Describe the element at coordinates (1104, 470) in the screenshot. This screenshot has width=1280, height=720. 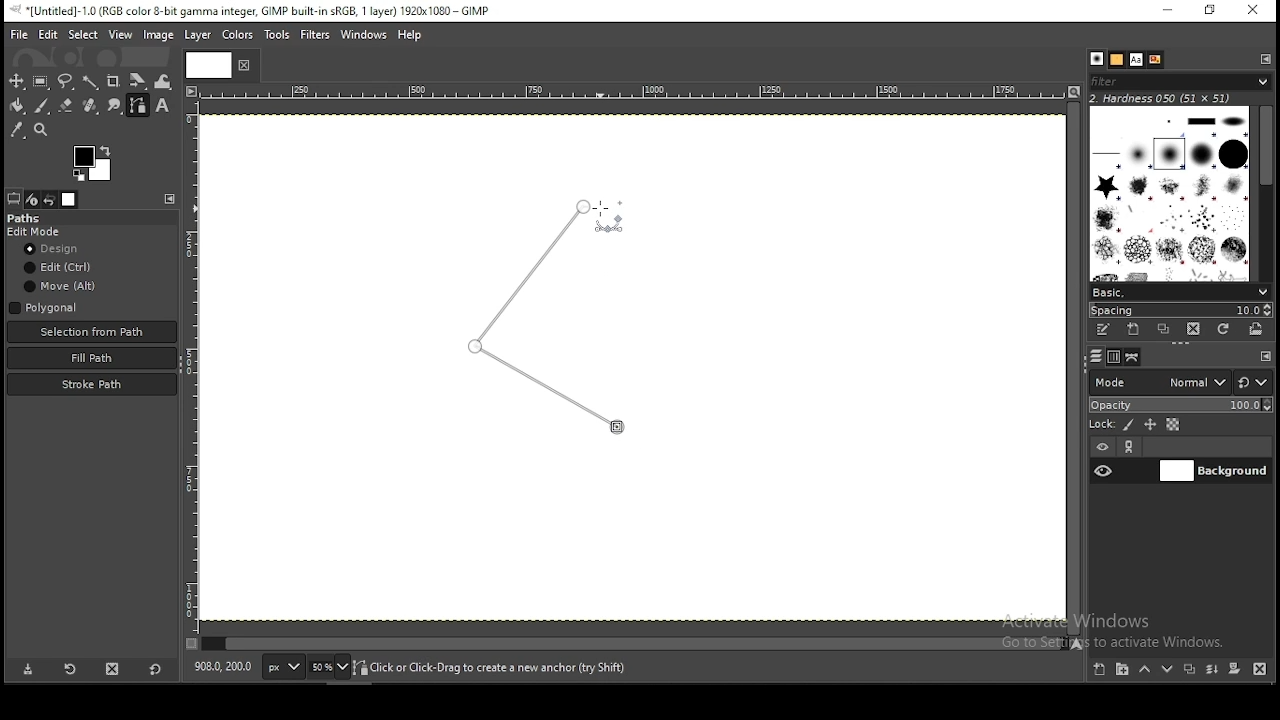
I see `layer visibility on/off` at that location.